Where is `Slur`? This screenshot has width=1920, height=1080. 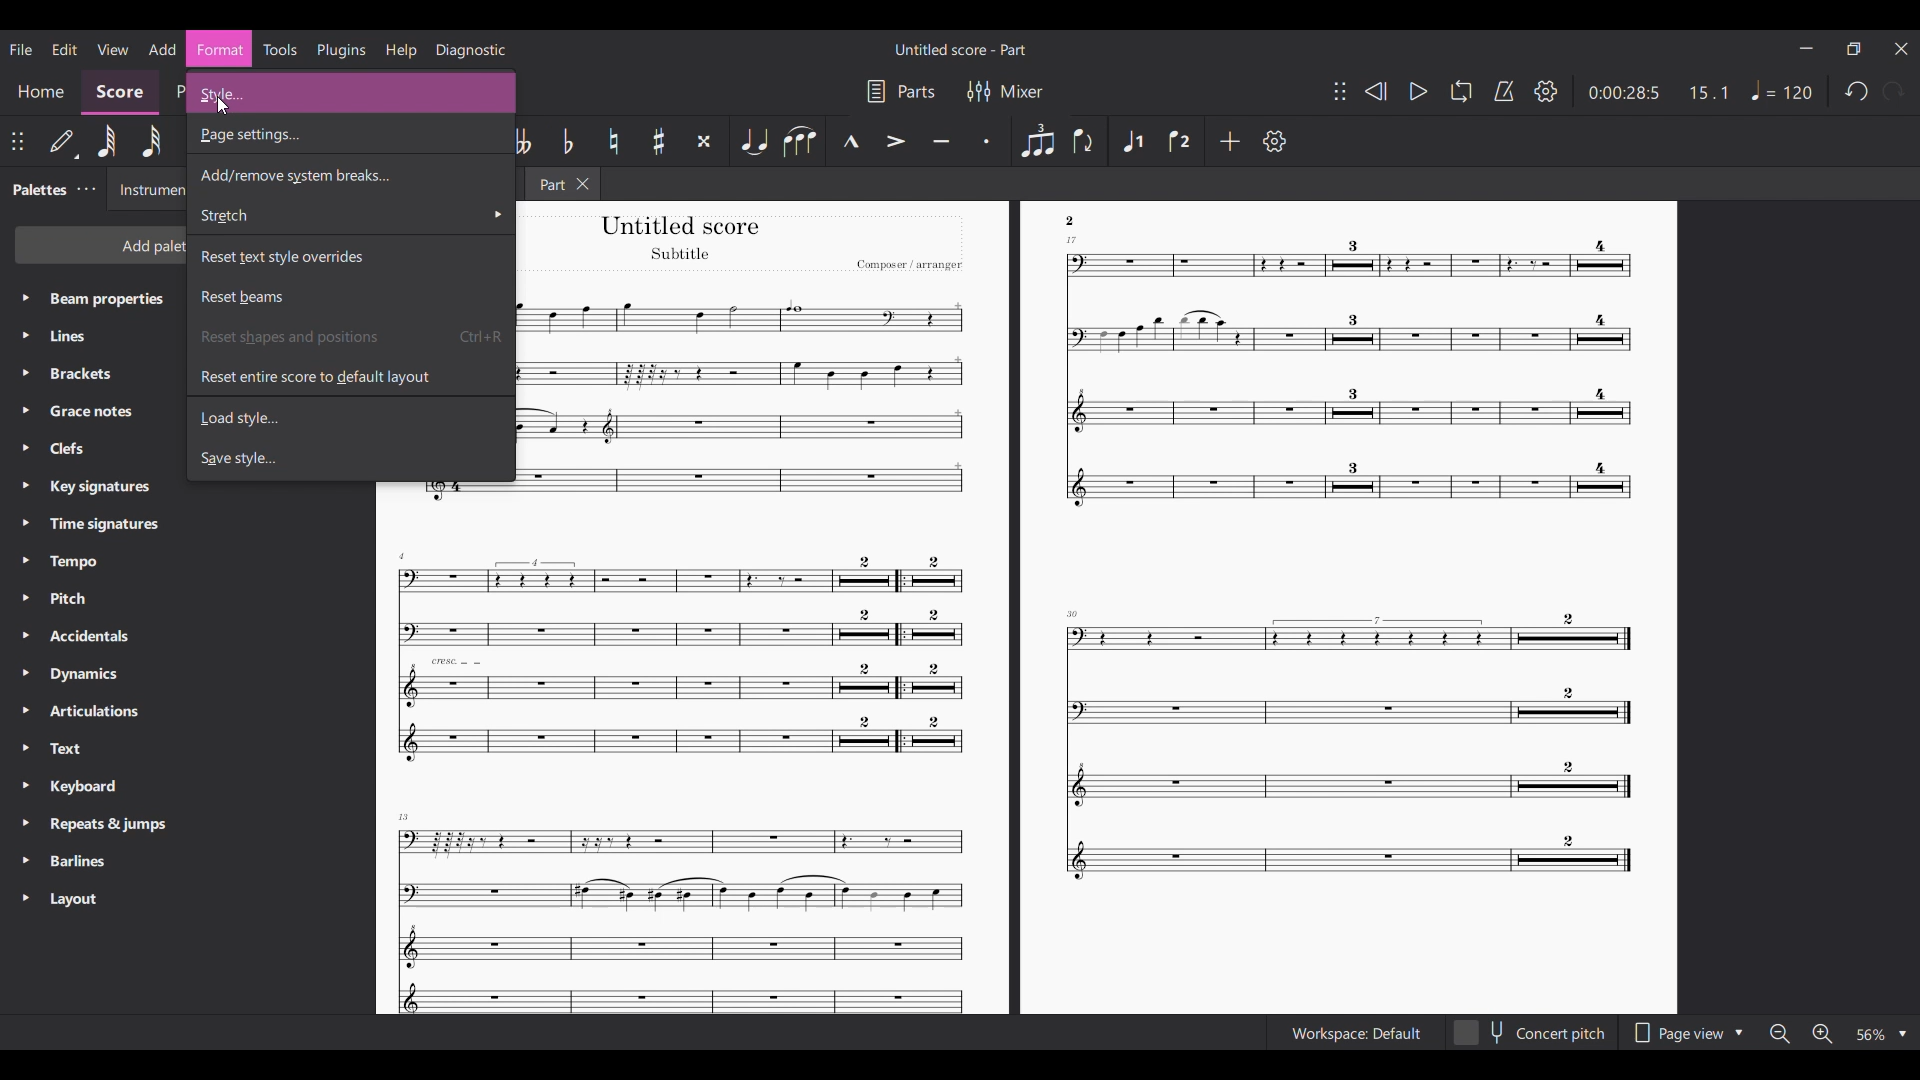 Slur is located at coordinates (800, 141).